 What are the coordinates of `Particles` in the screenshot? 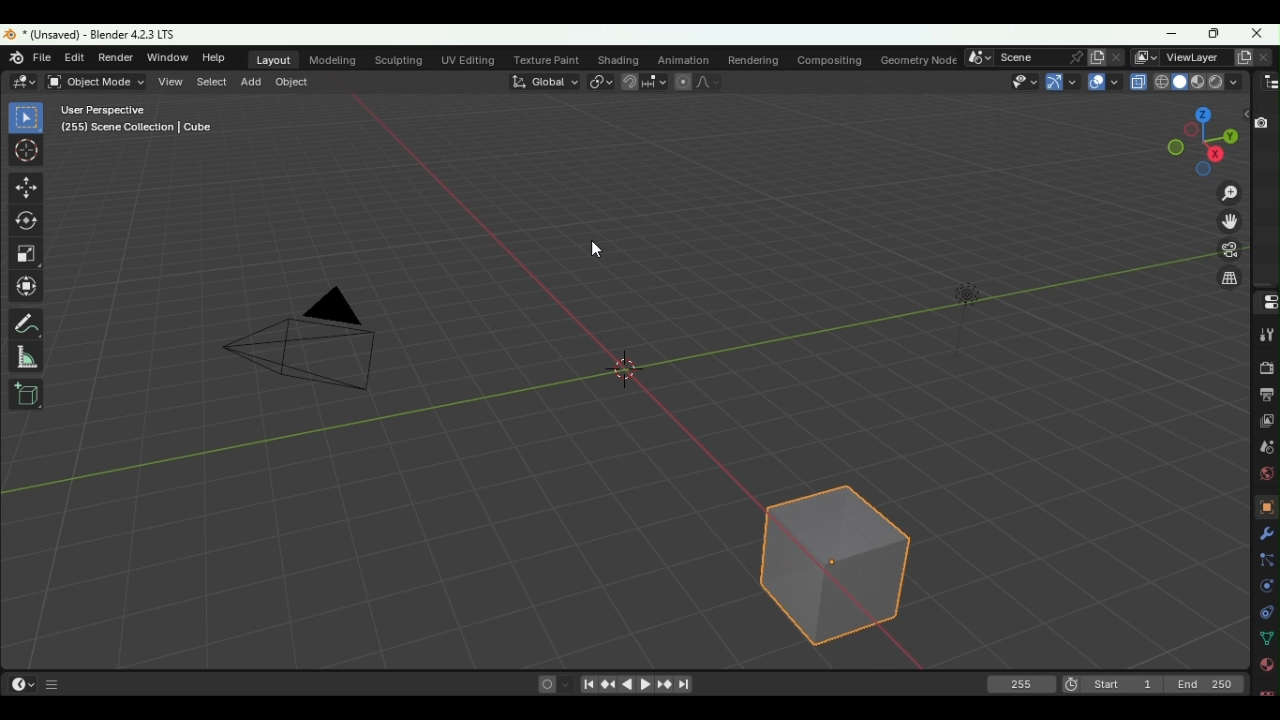 It's located at (1267, 563).